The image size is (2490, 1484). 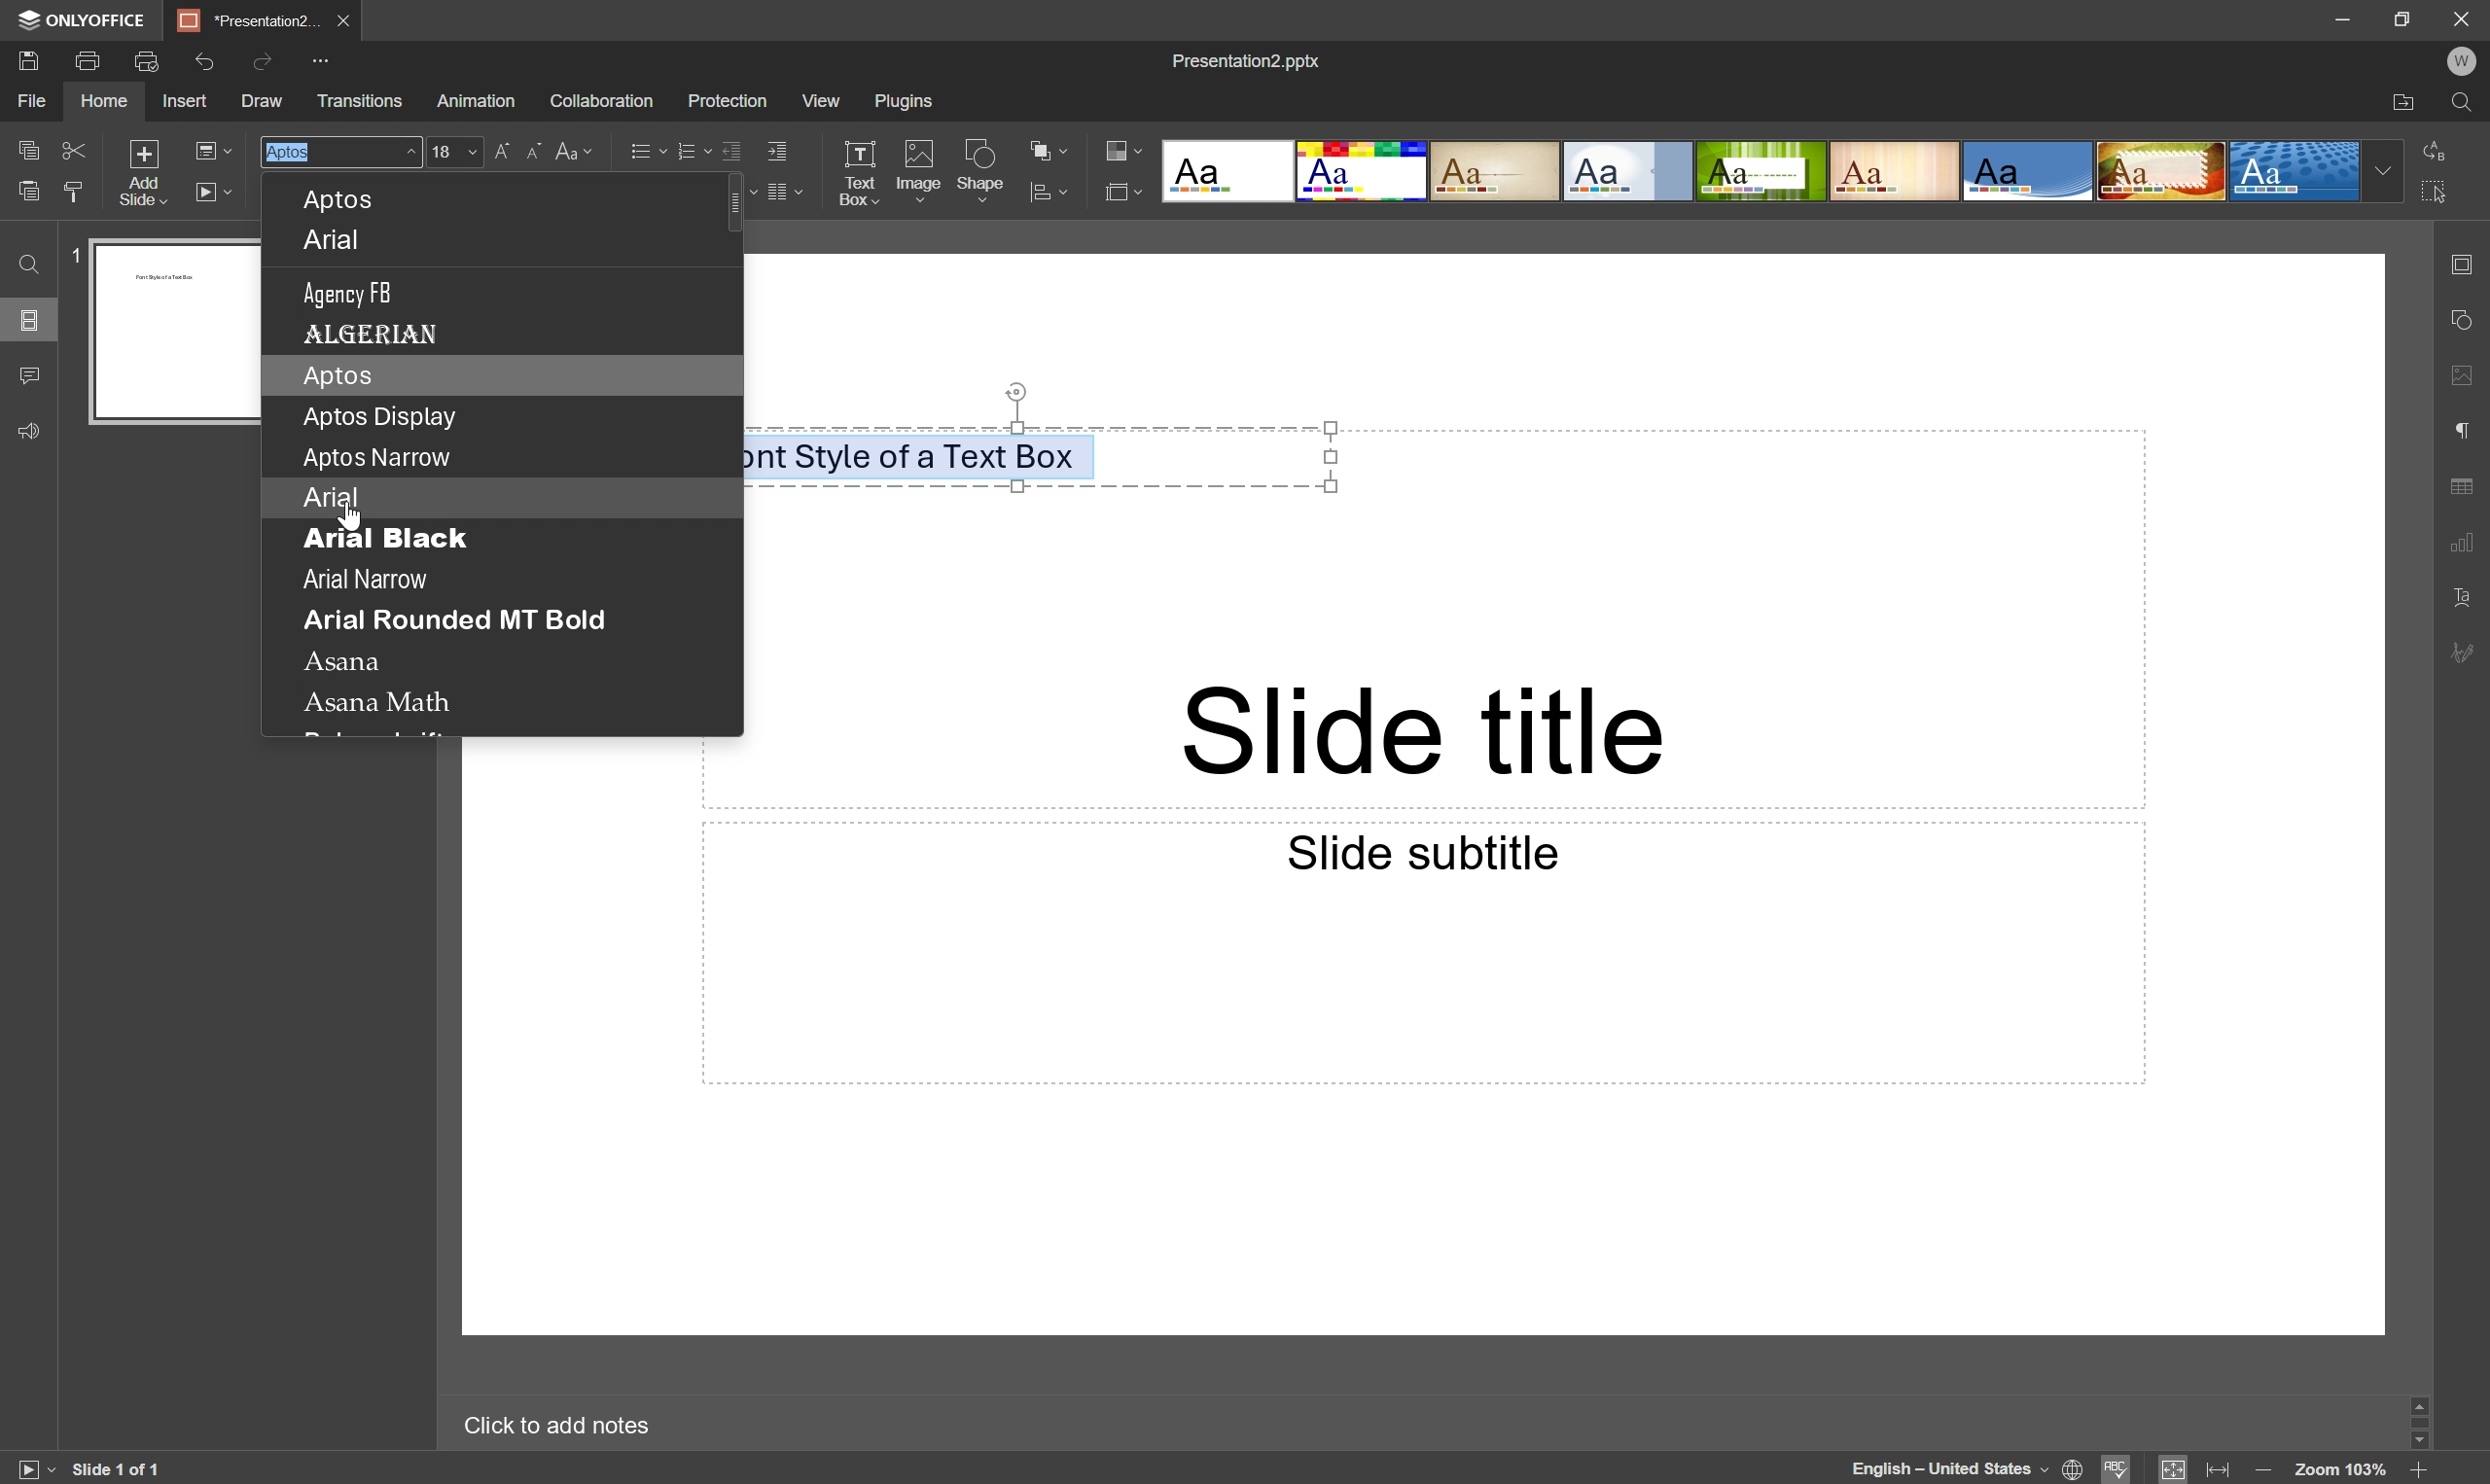 What do you see at coordinates (506, 149) in the screenshot?
I see `Increment font size` at bounding box center [506, 149].